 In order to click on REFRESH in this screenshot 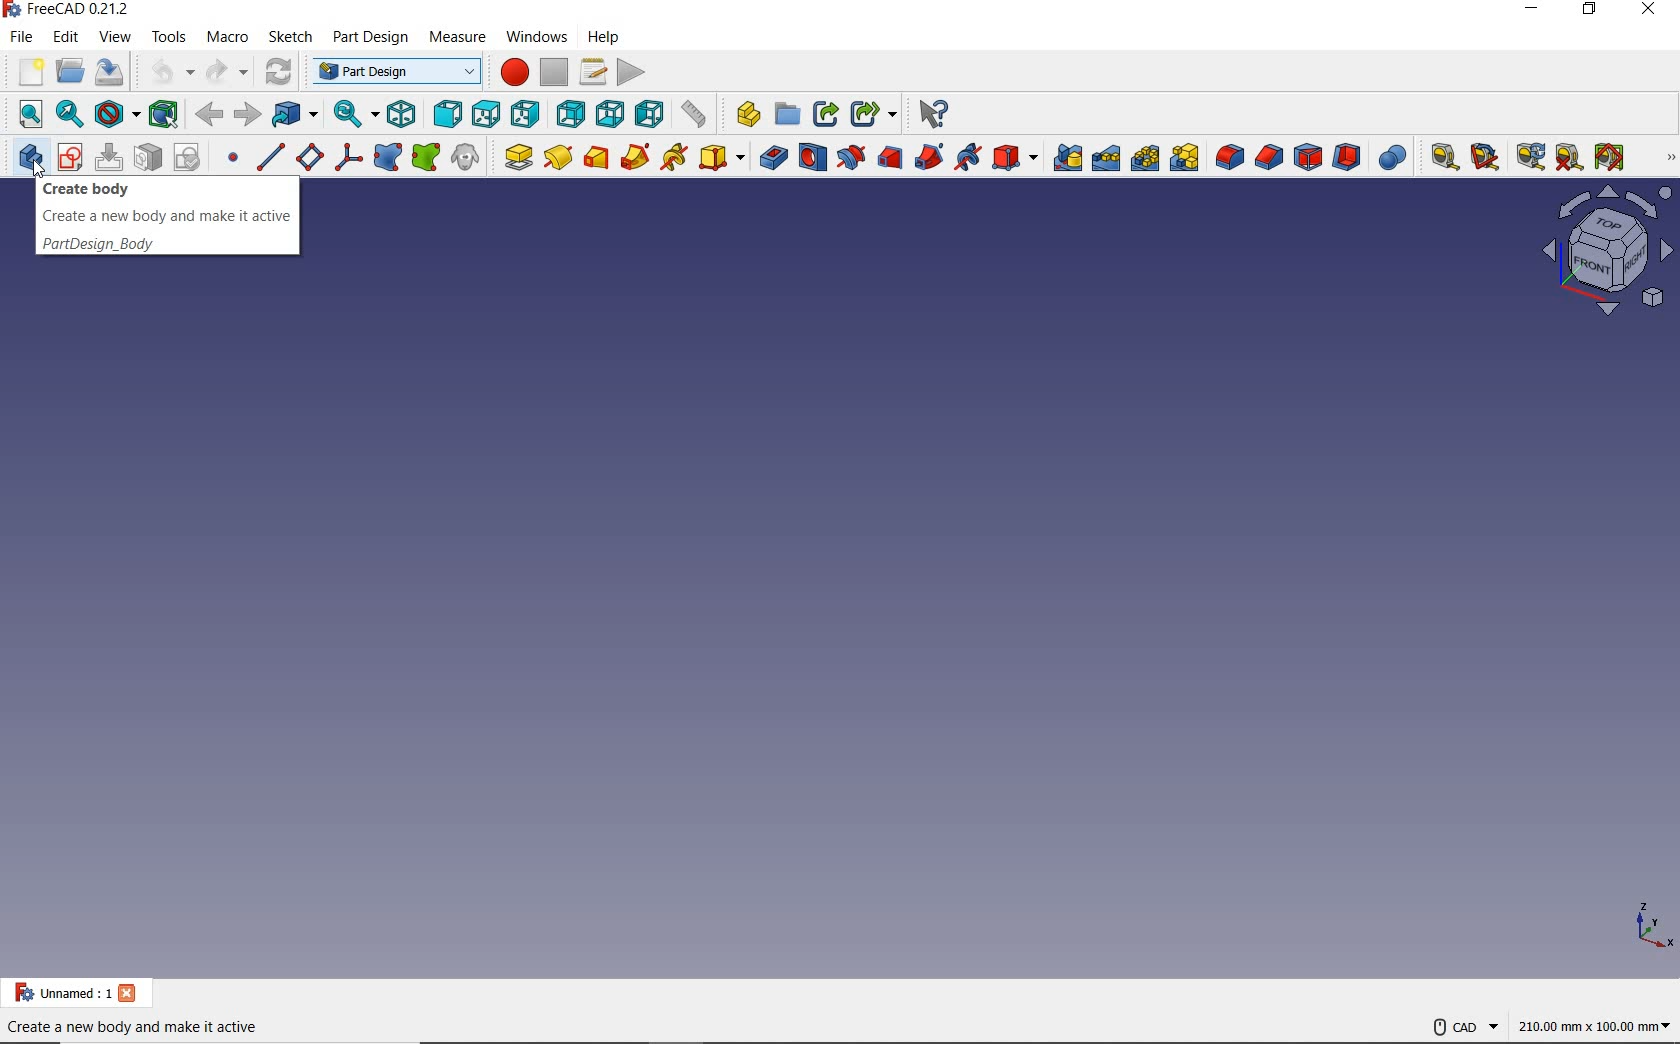, I will do `click(1530, 157)`.